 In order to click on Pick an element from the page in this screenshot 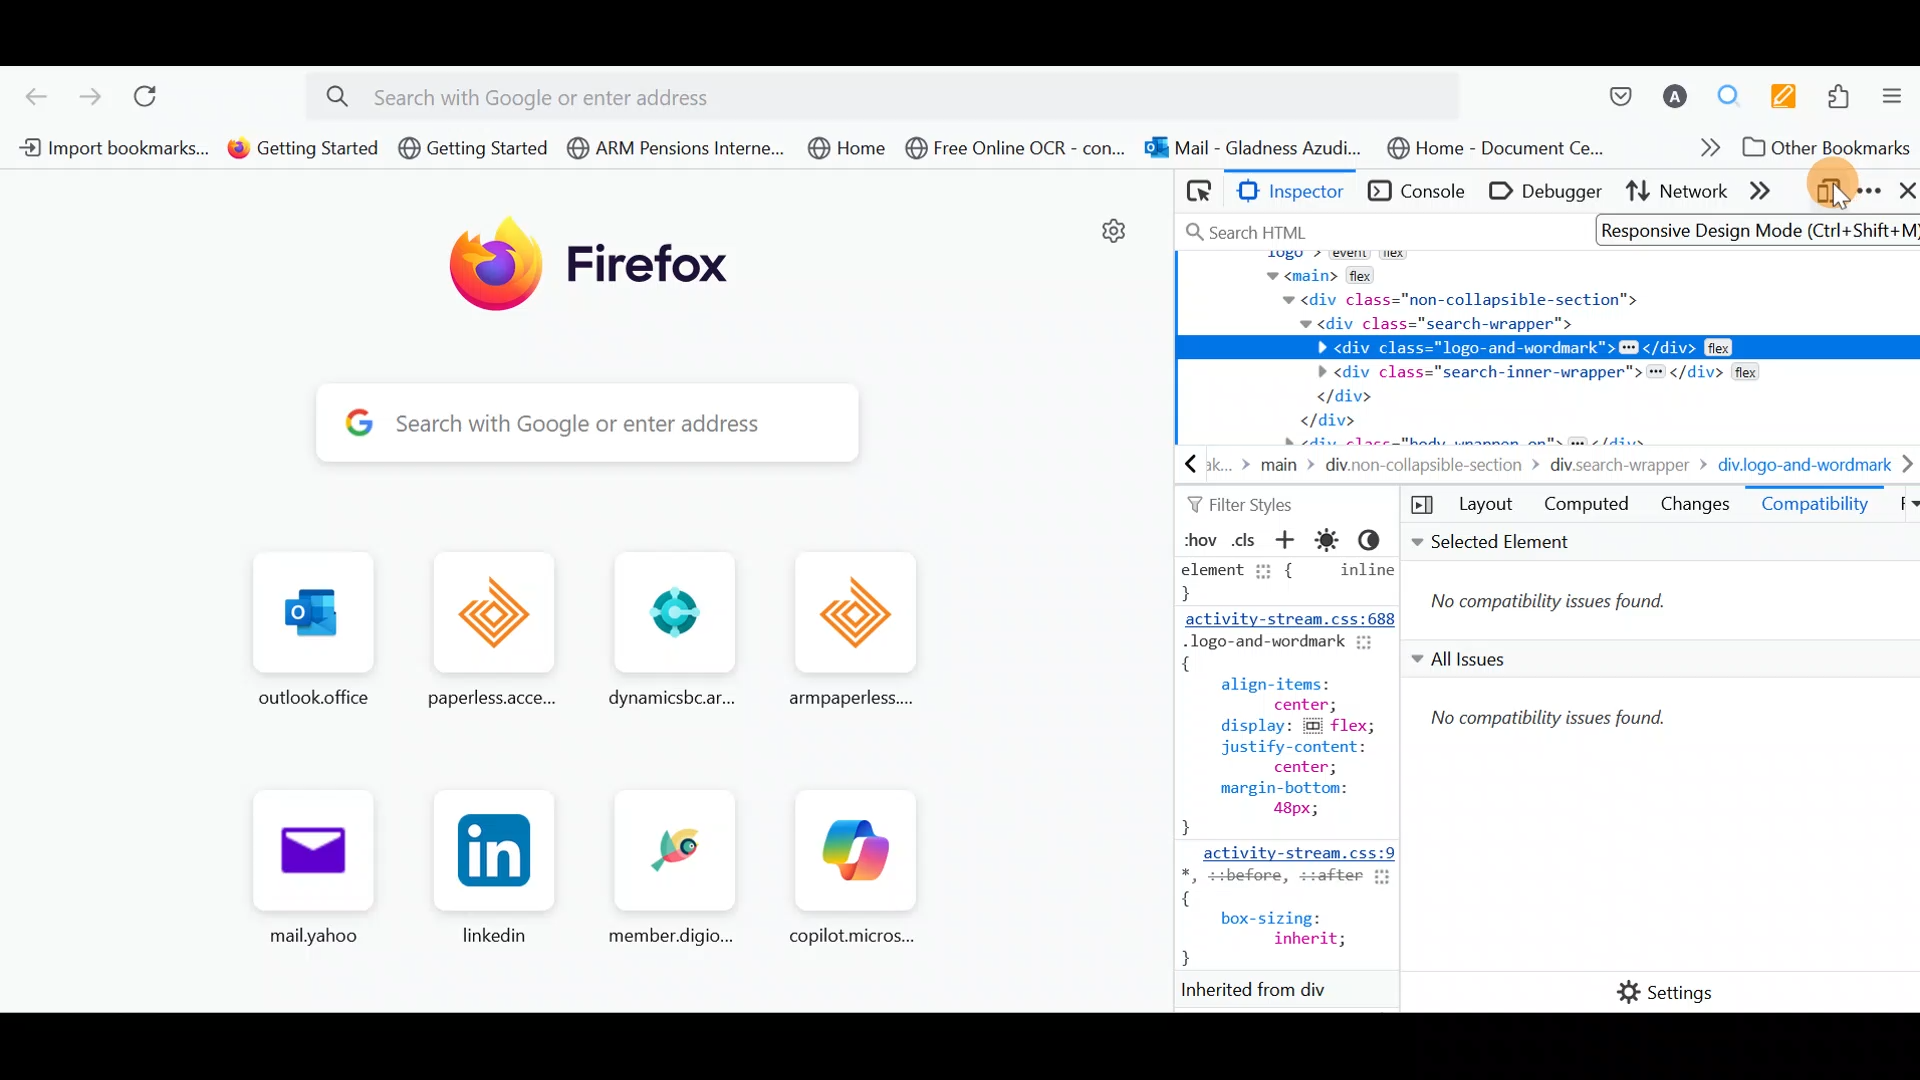, I will do `click(1195, 195)`.